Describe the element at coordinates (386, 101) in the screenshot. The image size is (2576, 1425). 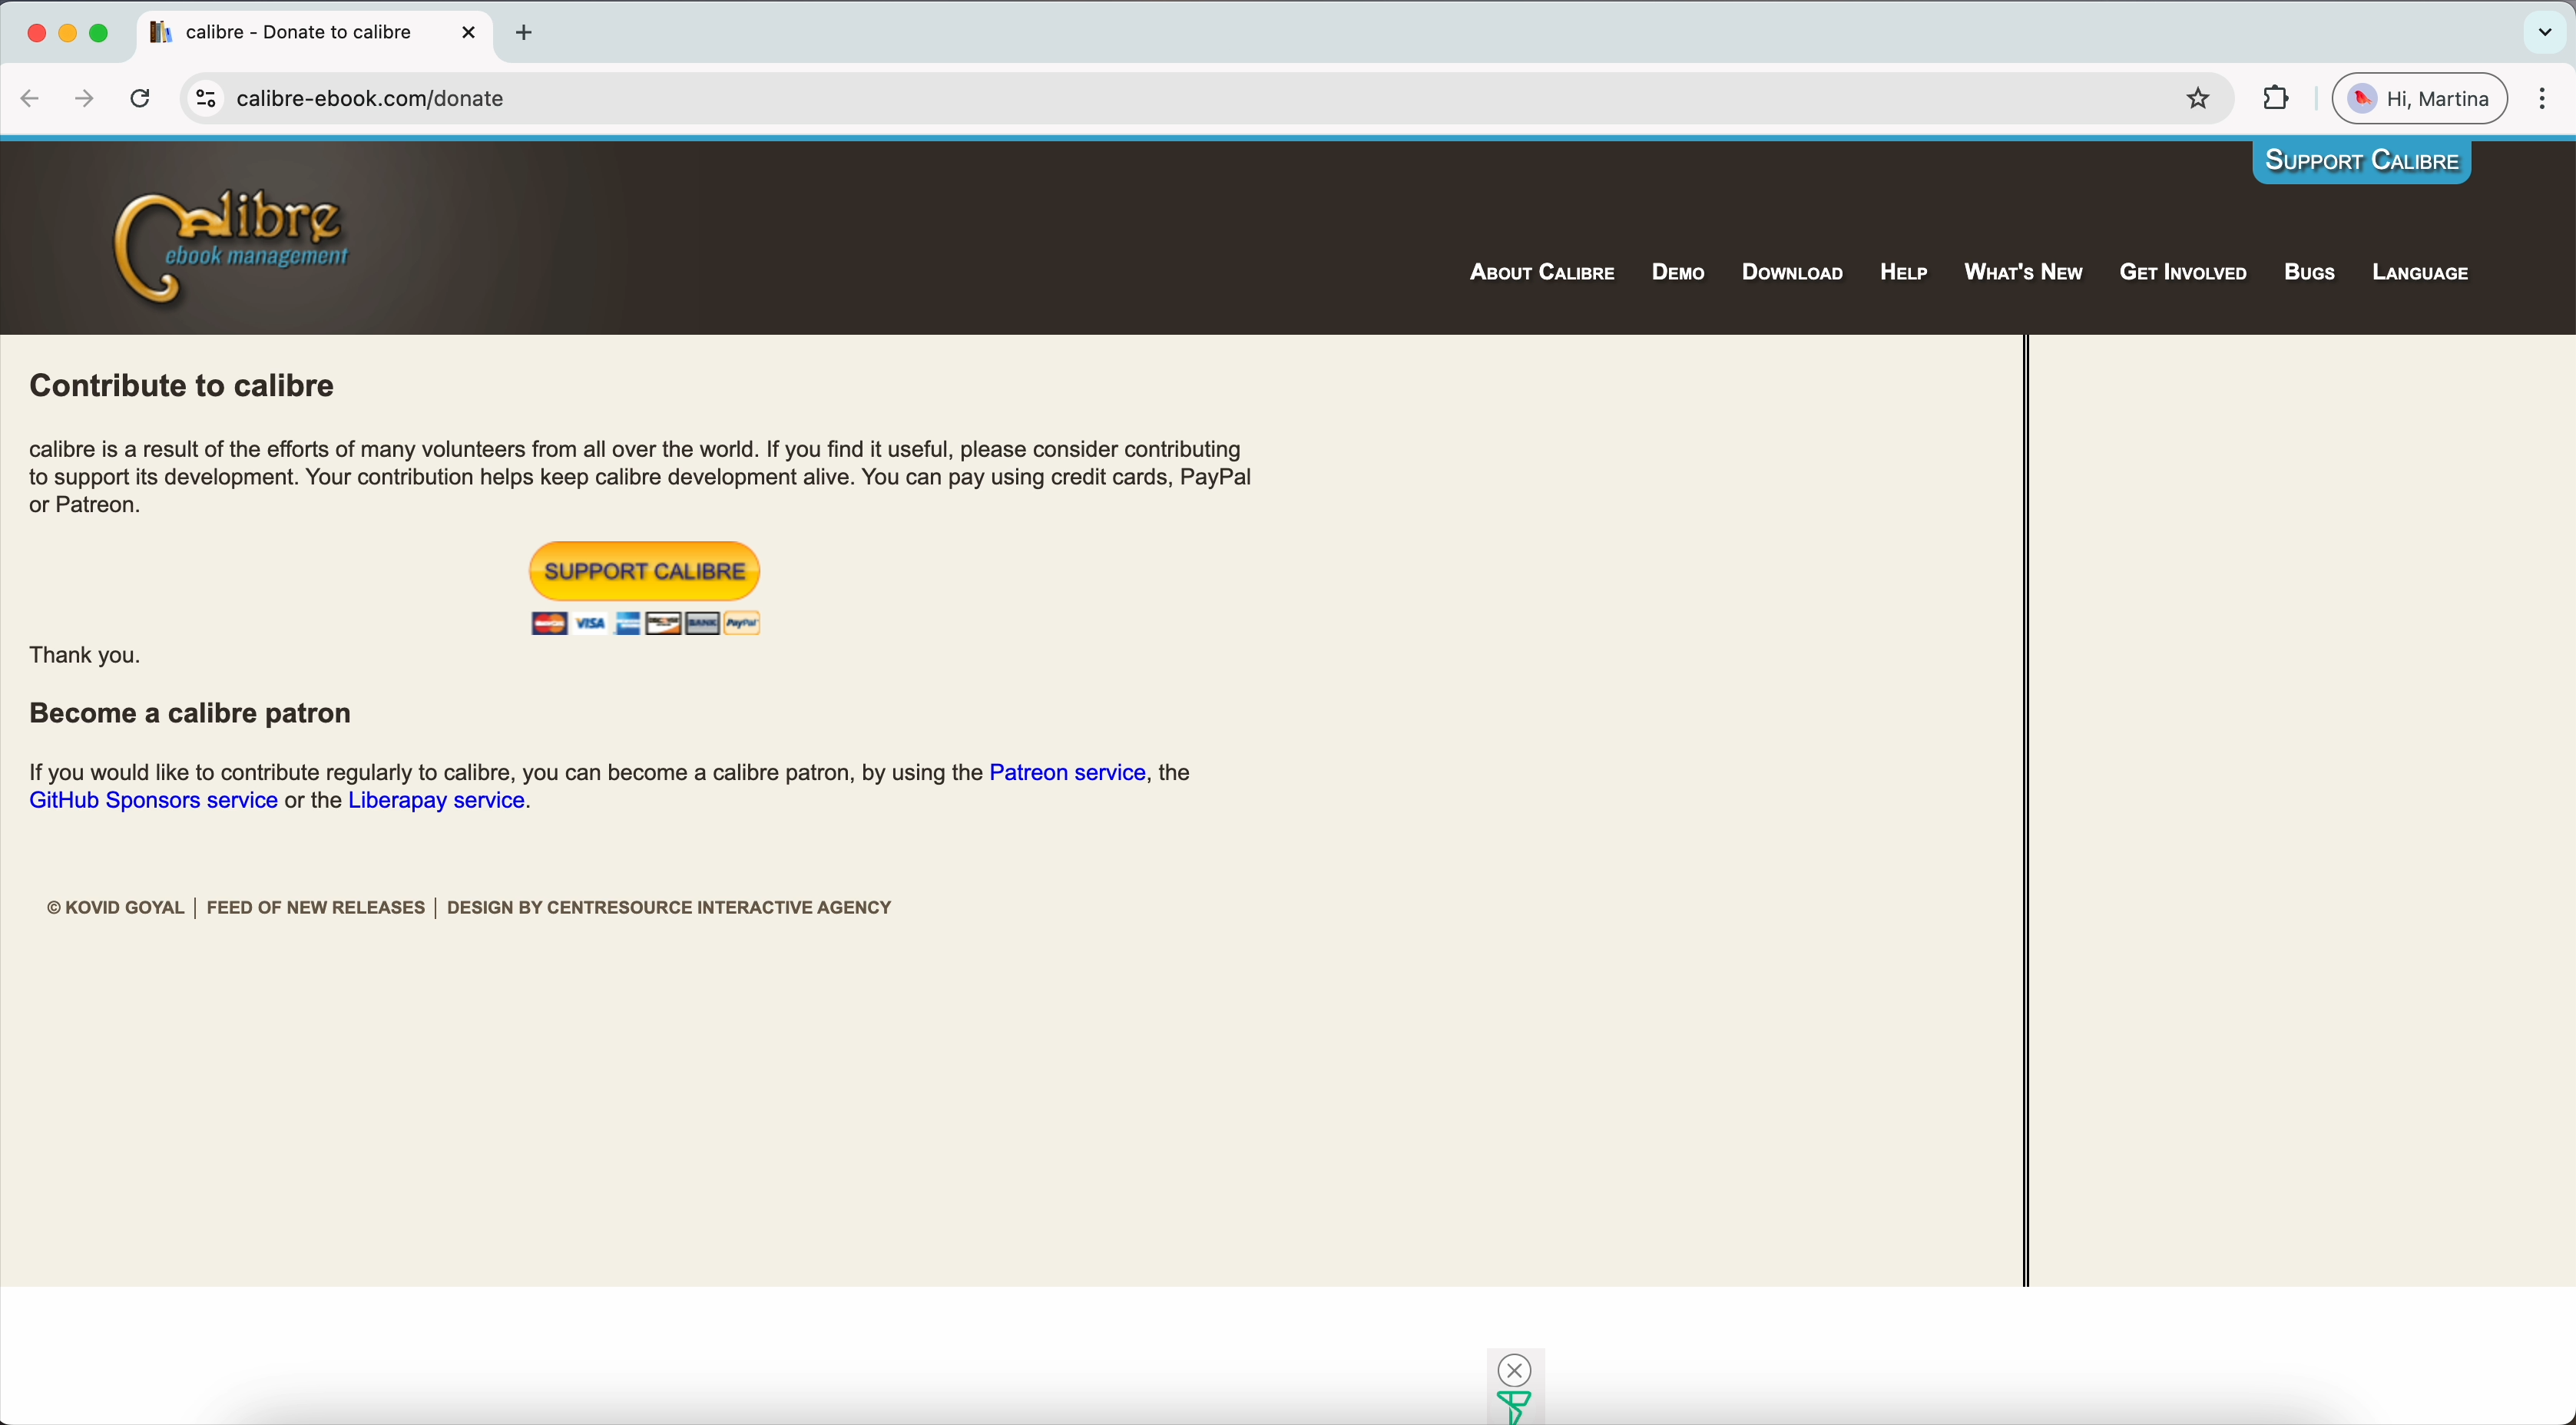
I see `calibre-ebook.com/donate` at that location.